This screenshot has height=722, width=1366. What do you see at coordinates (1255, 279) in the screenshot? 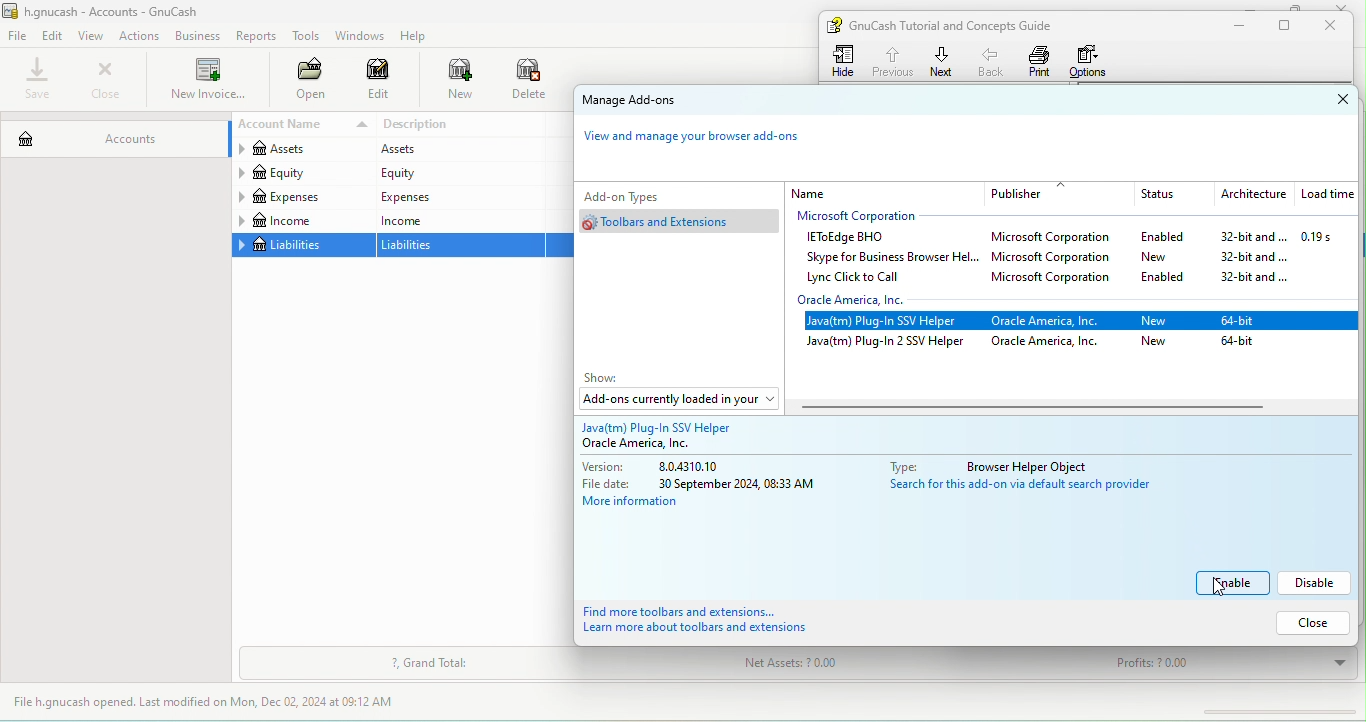
I see `32 bit and` at bounding box center [1255, 279].